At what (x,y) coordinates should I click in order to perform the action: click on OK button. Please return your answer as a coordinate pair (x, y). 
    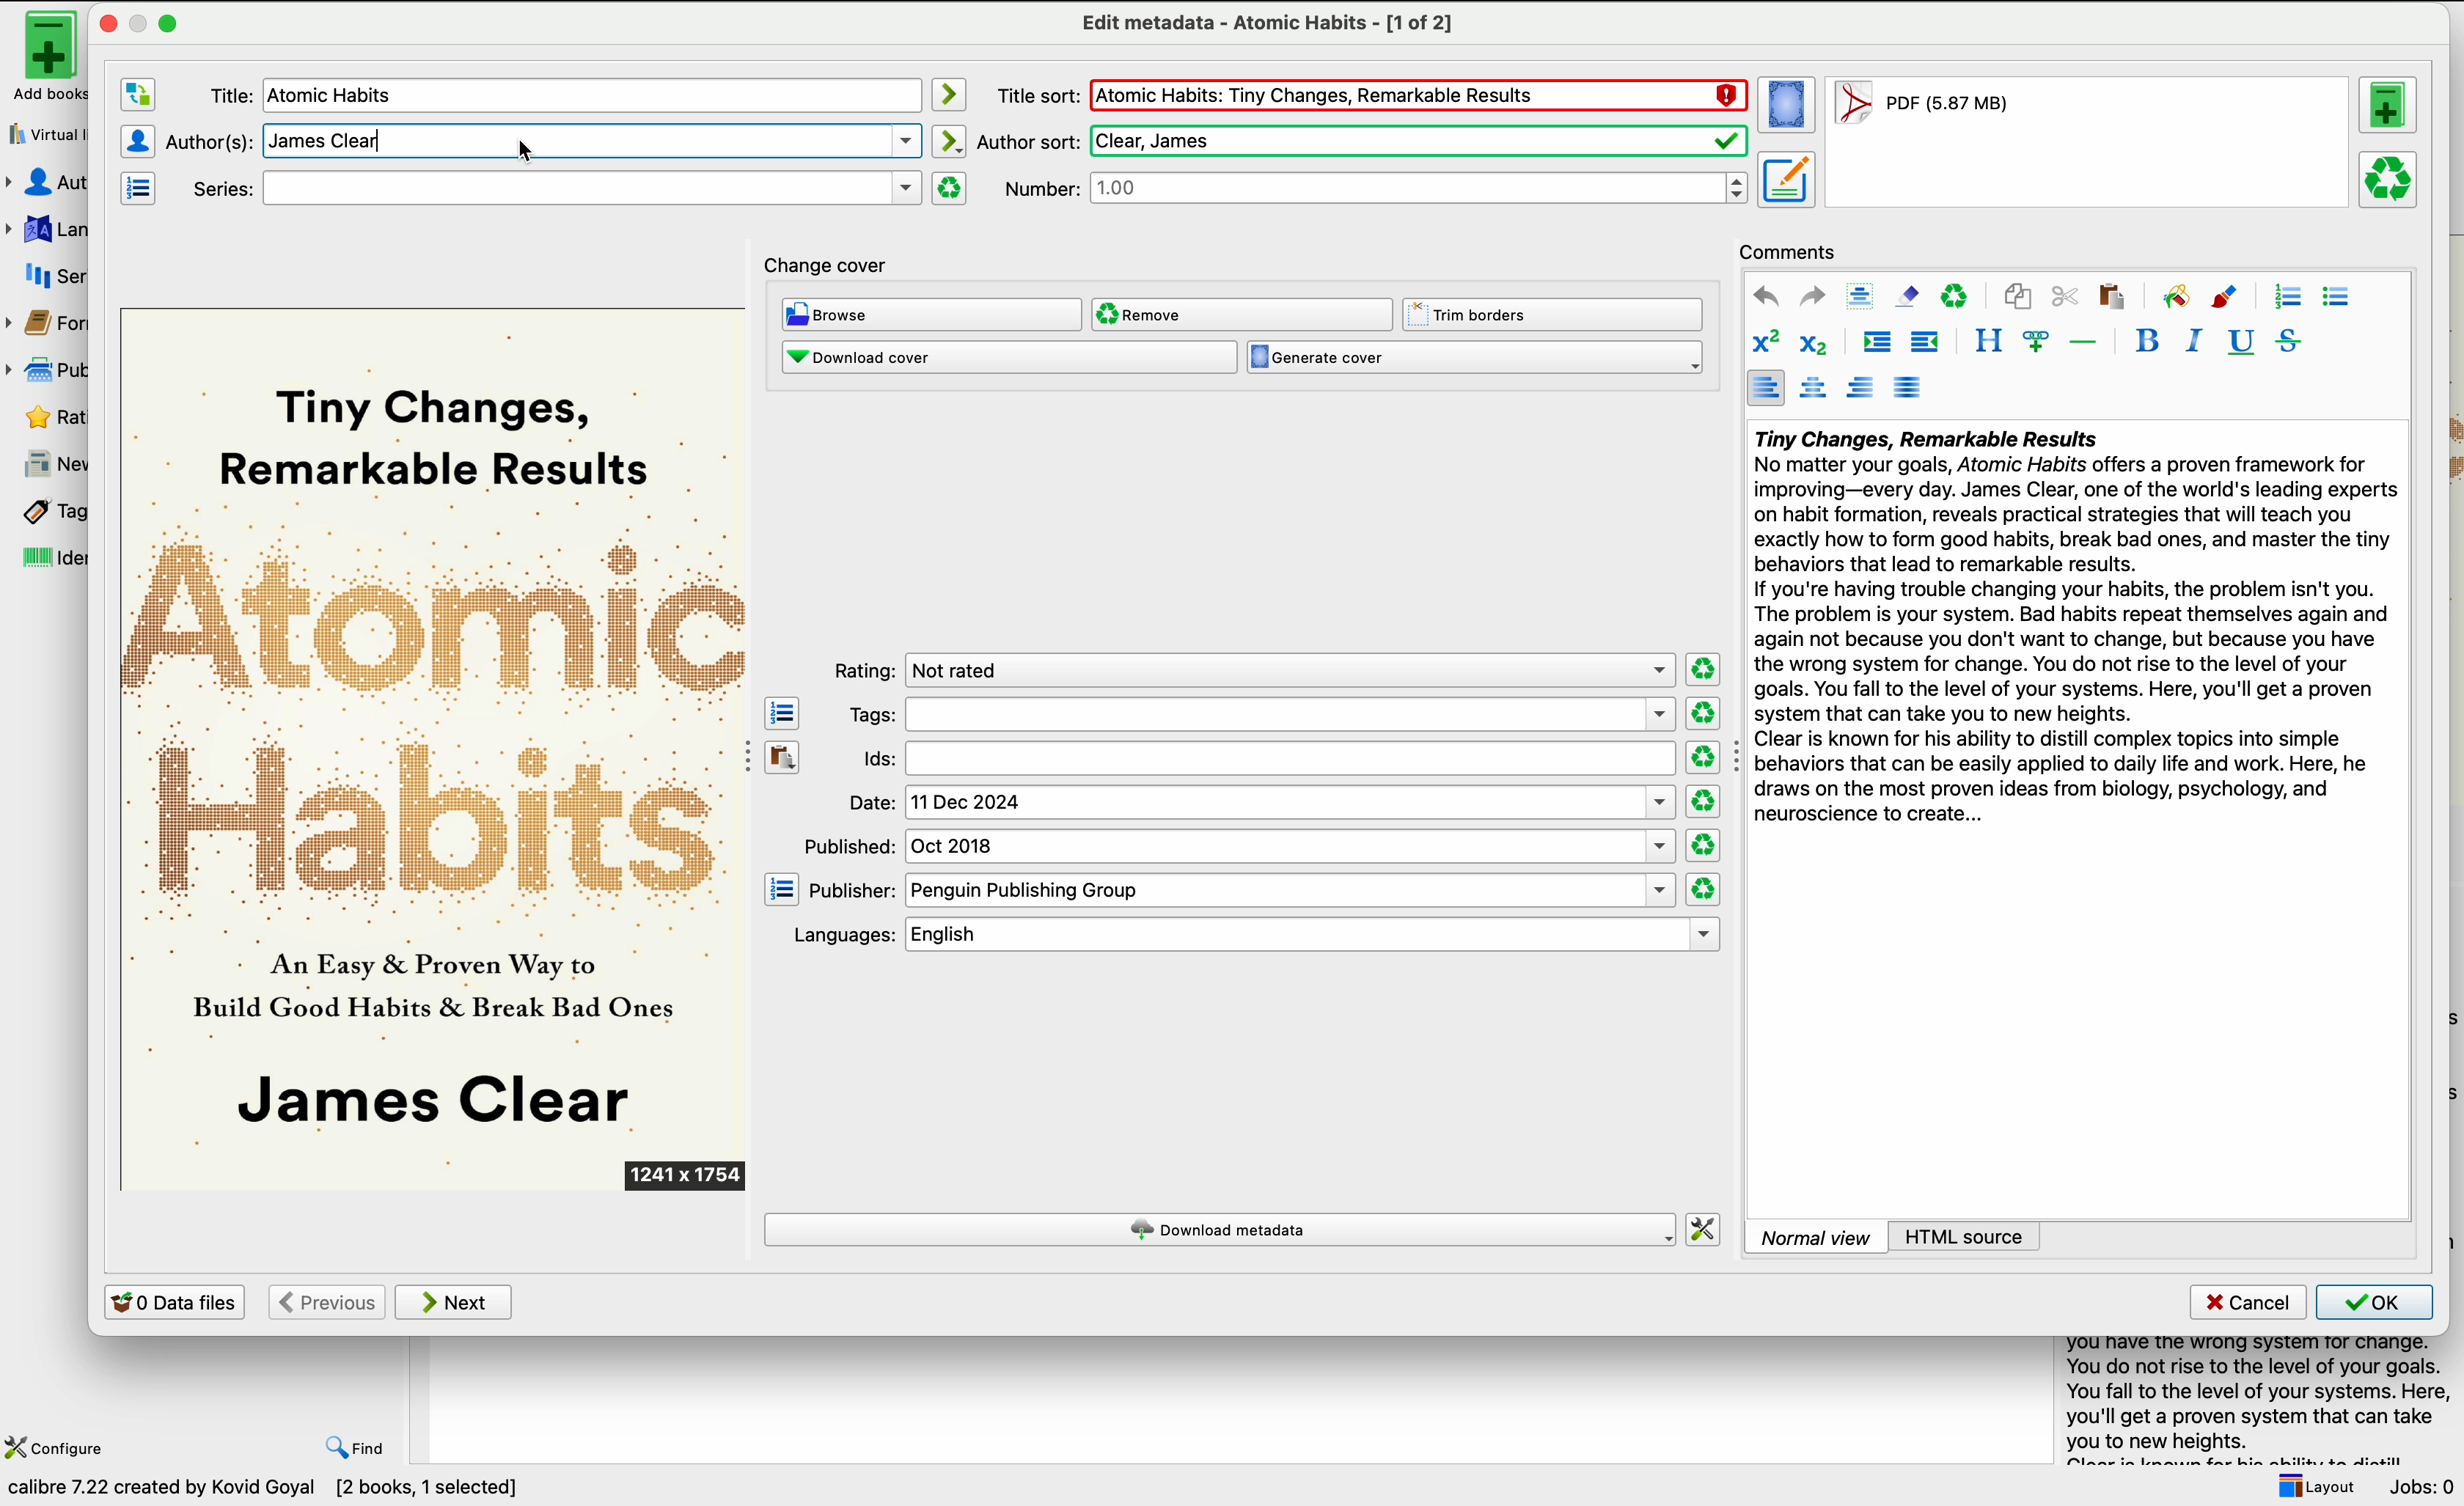
    Looking at the image, I should click on (2375, 1302).